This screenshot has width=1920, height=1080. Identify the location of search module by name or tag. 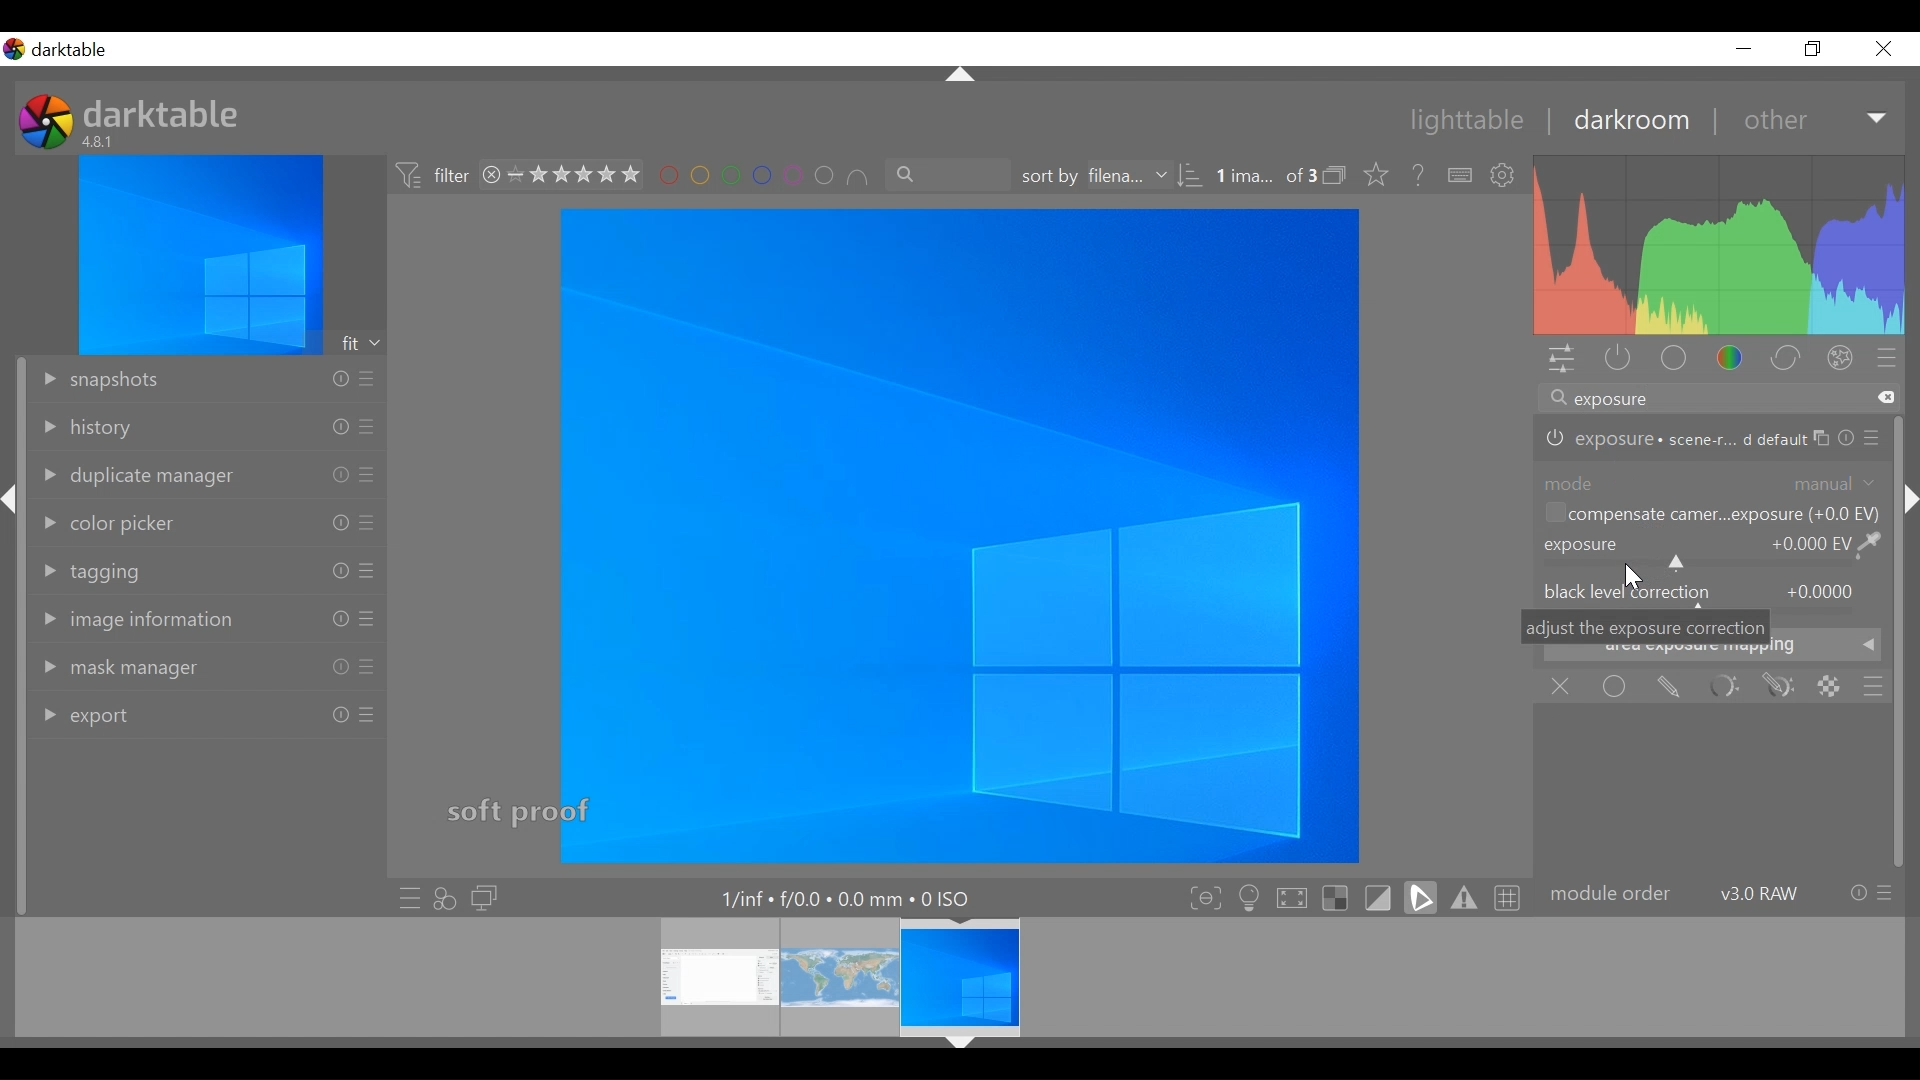
(1700, 399).